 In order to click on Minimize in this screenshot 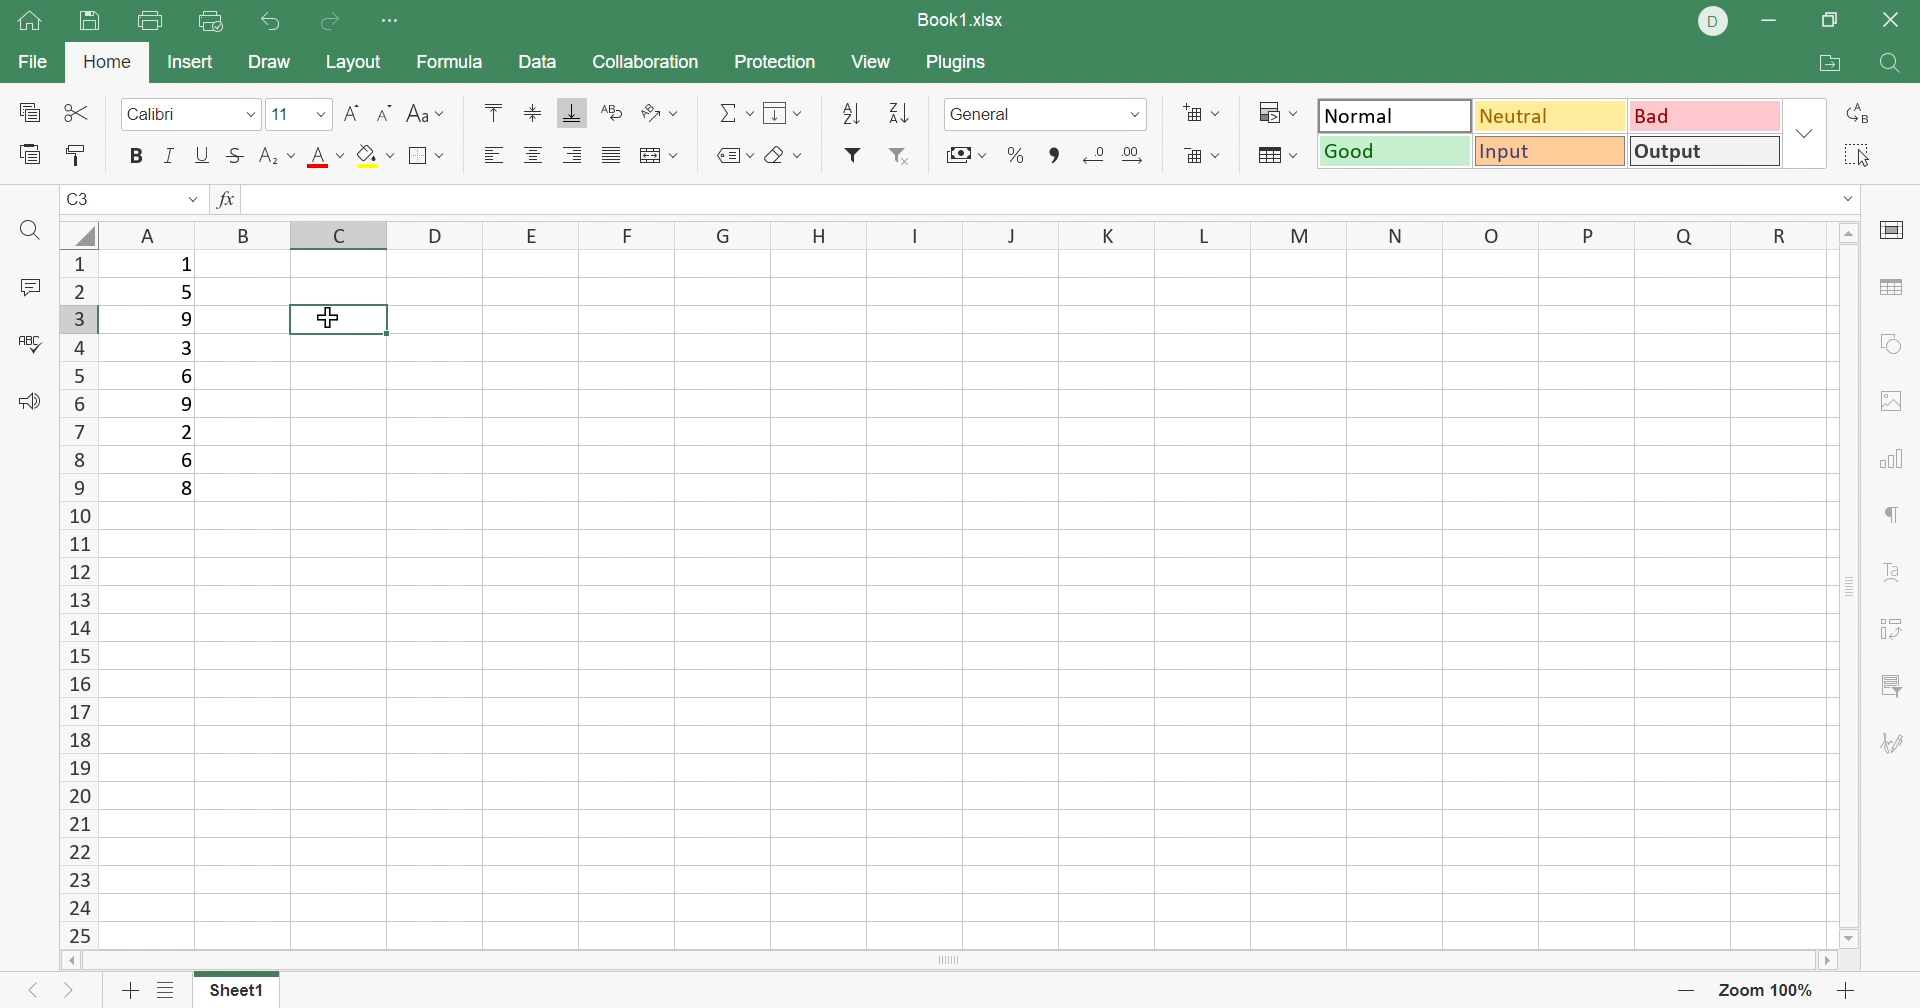, I will do `click(1779, 18)`.